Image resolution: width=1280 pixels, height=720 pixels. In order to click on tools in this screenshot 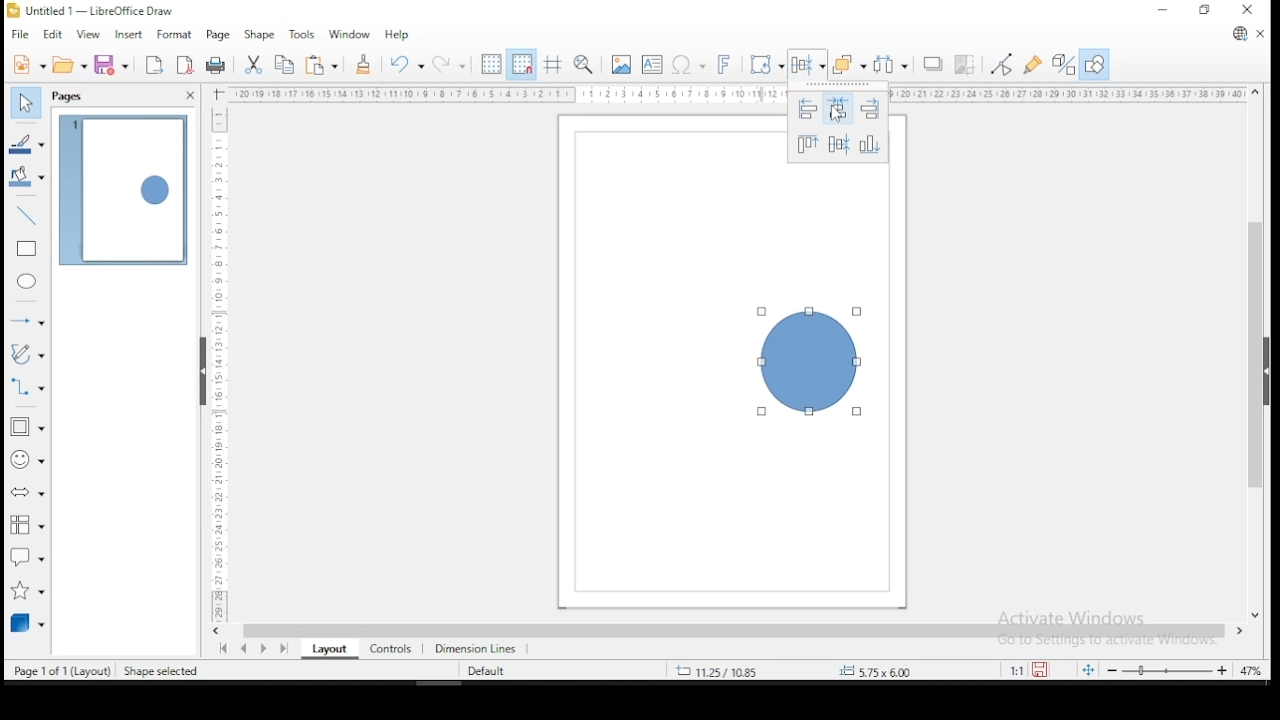, I will do `click(302, 33)`.